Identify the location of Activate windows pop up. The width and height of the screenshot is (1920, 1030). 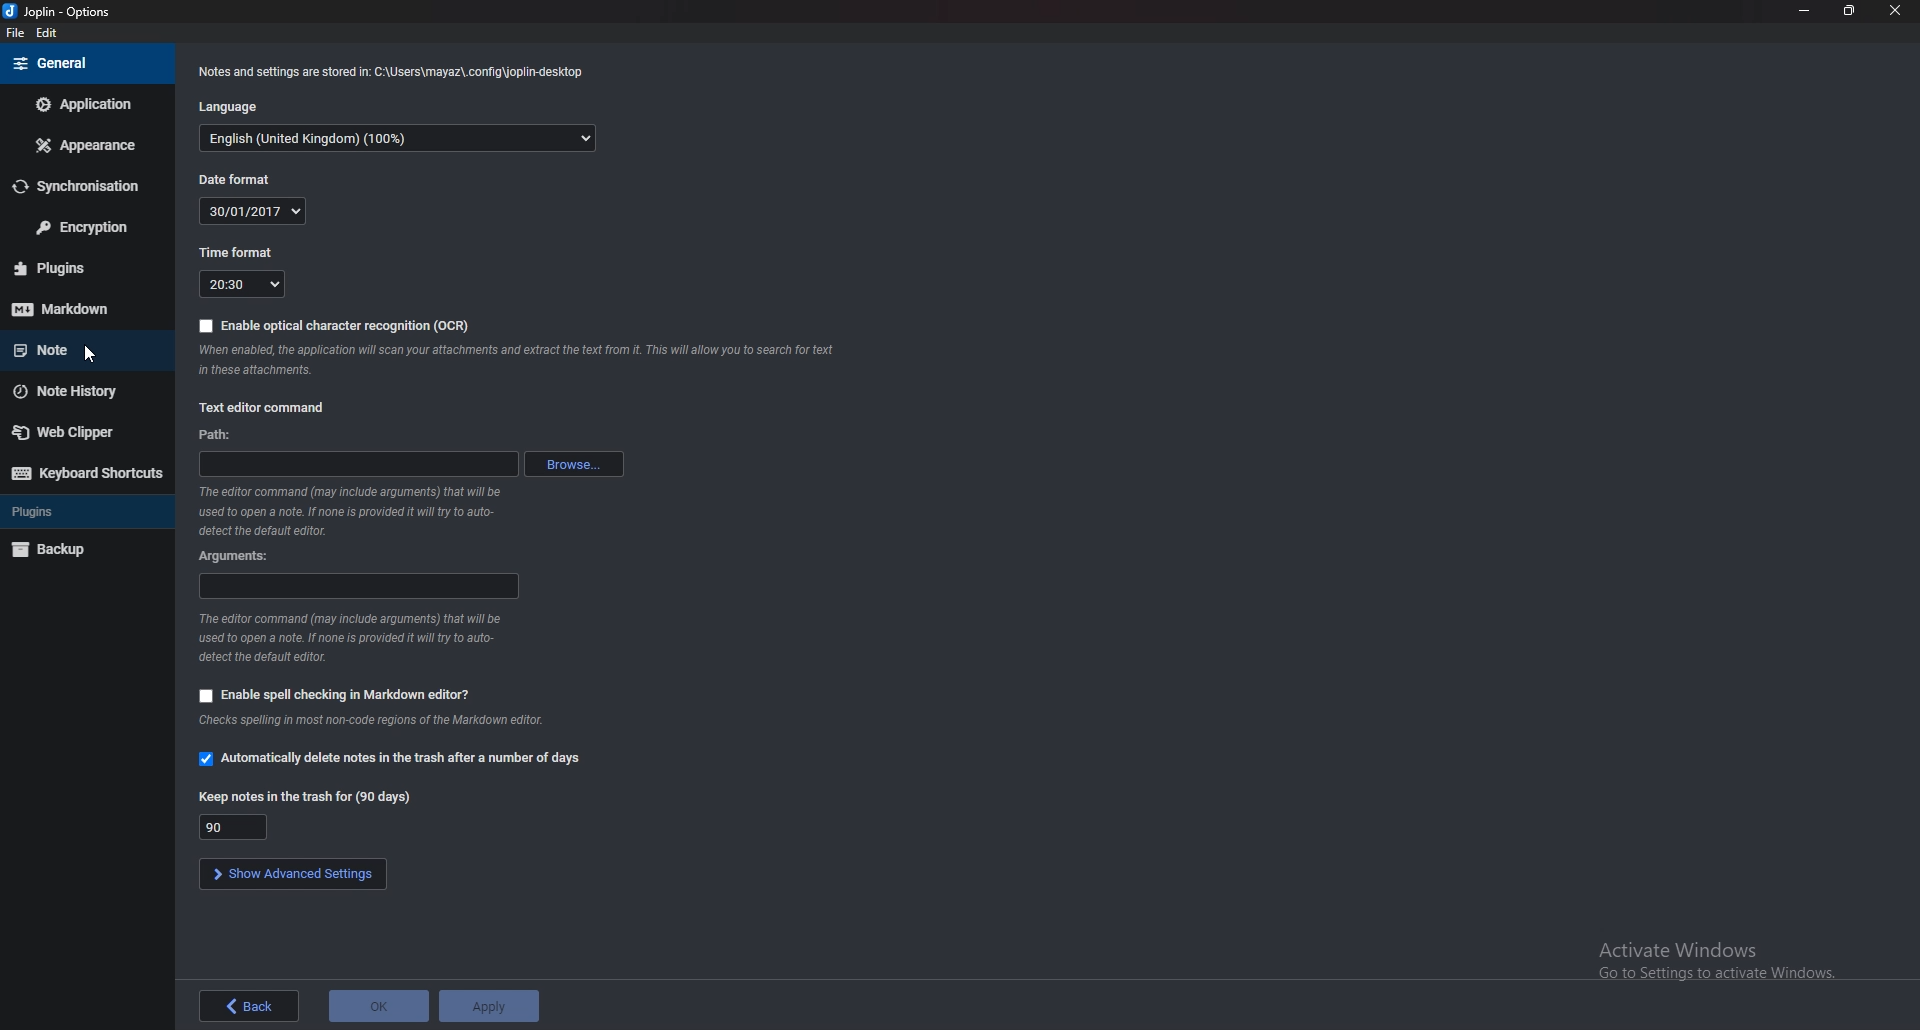
(1723, 956).